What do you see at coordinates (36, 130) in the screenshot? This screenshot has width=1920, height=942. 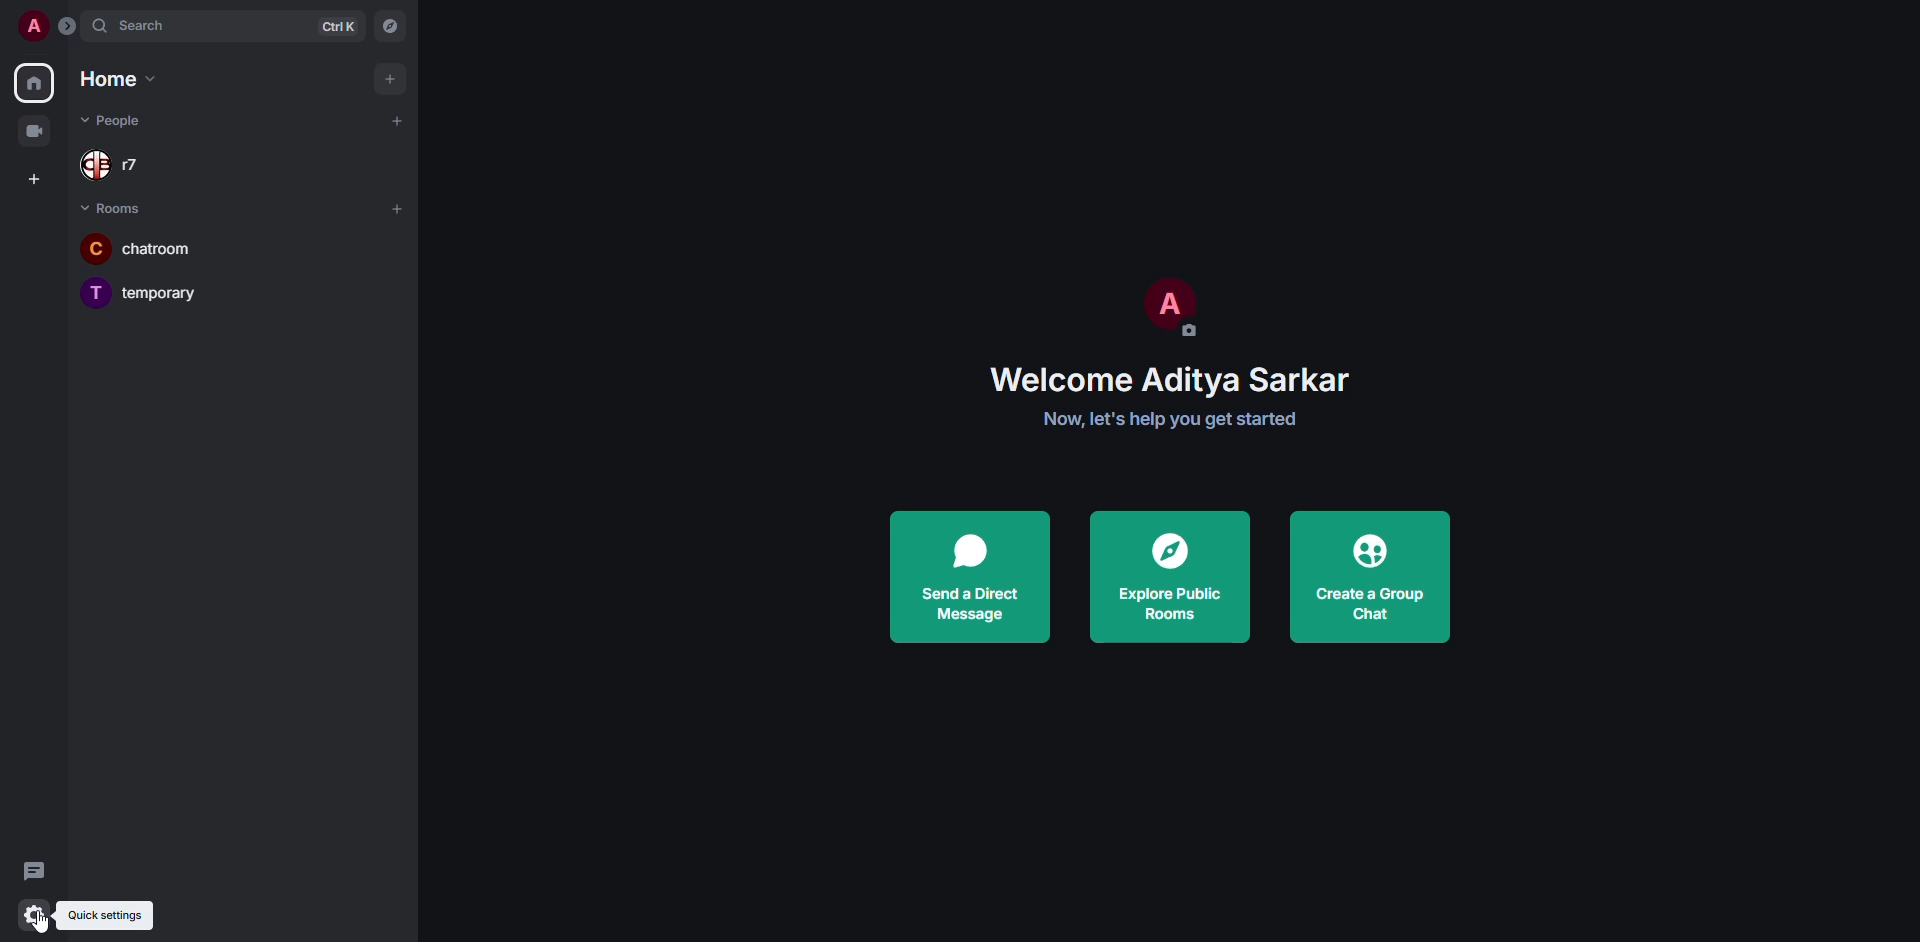 I see `video room` at bounding box center [36, 130].